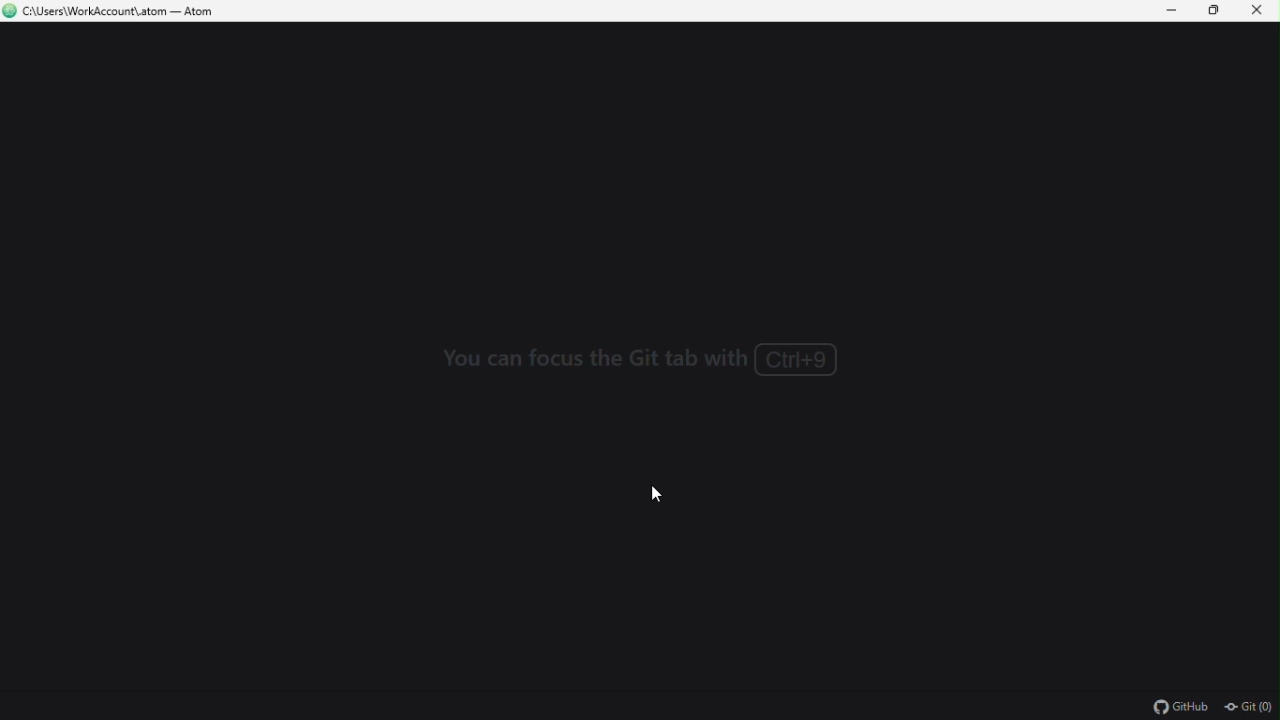  I want to click on File name and file path, so click(113, 12).